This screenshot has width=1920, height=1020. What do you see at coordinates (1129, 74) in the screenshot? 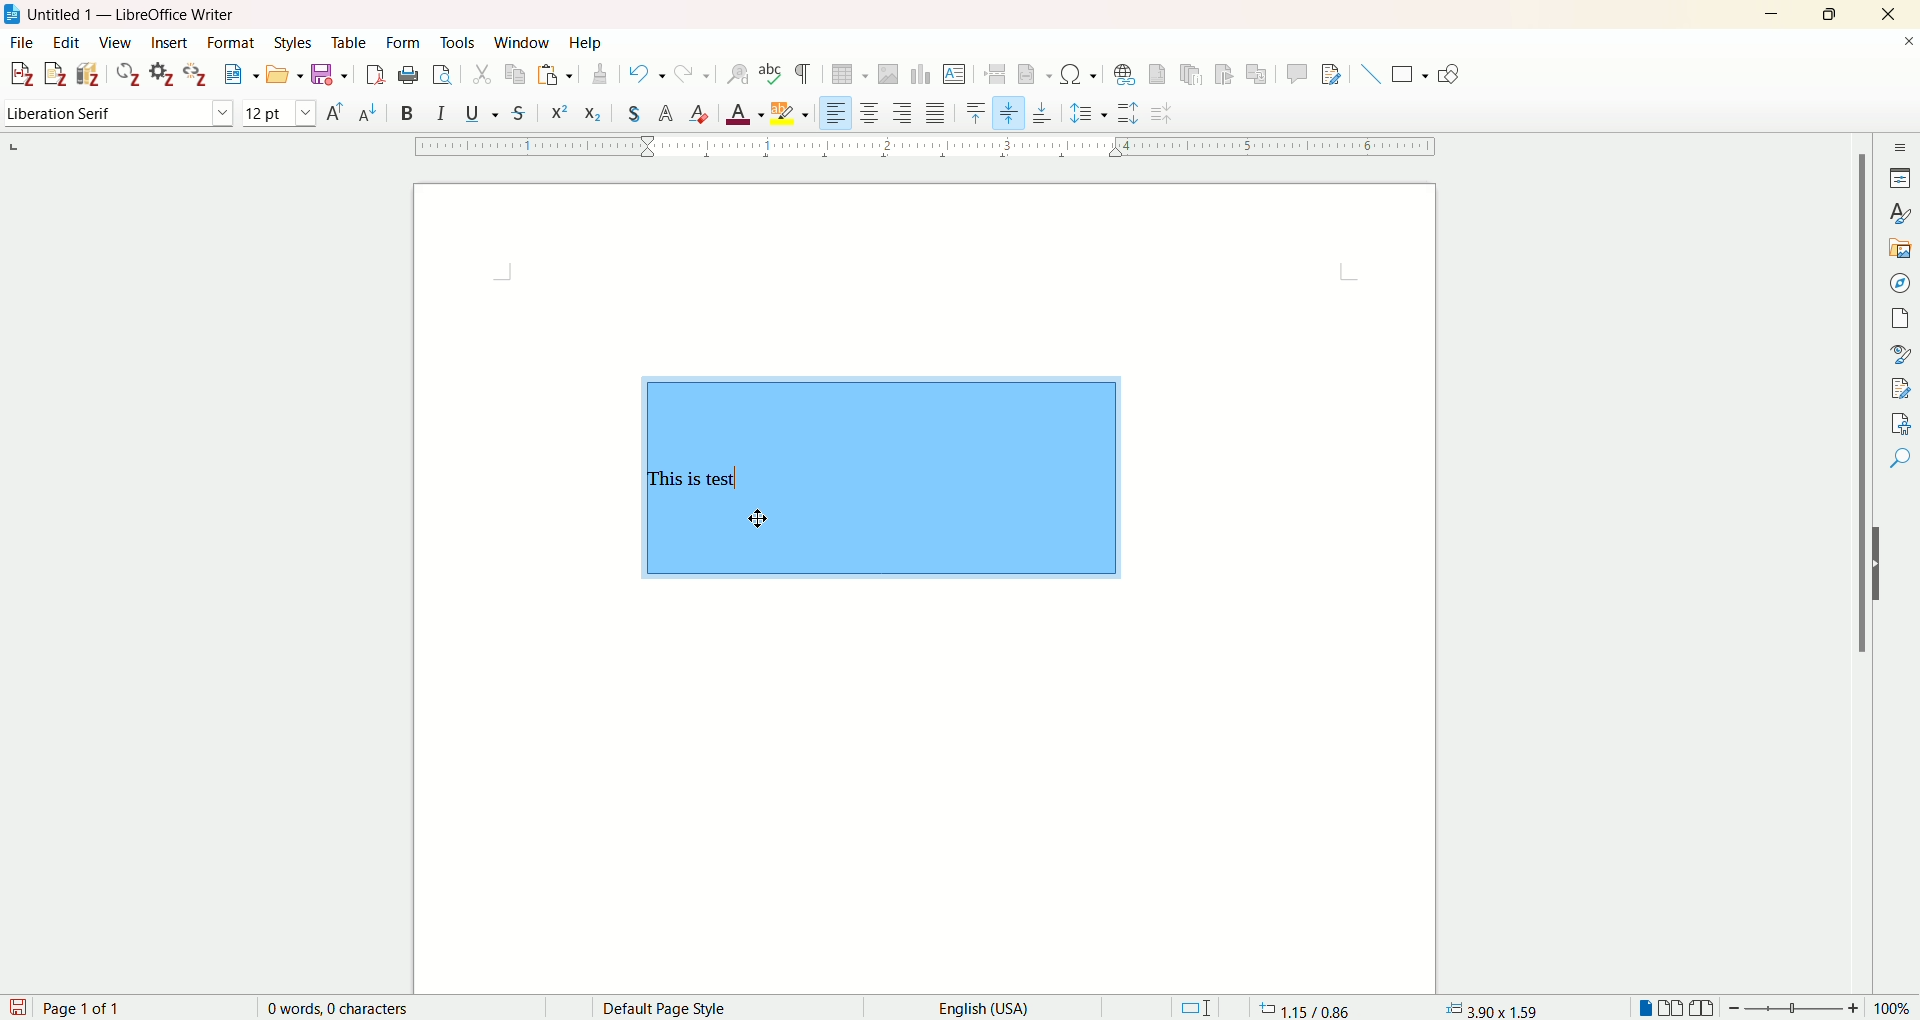
I see `insert hyperlink` at bounding box center [1129, 74].